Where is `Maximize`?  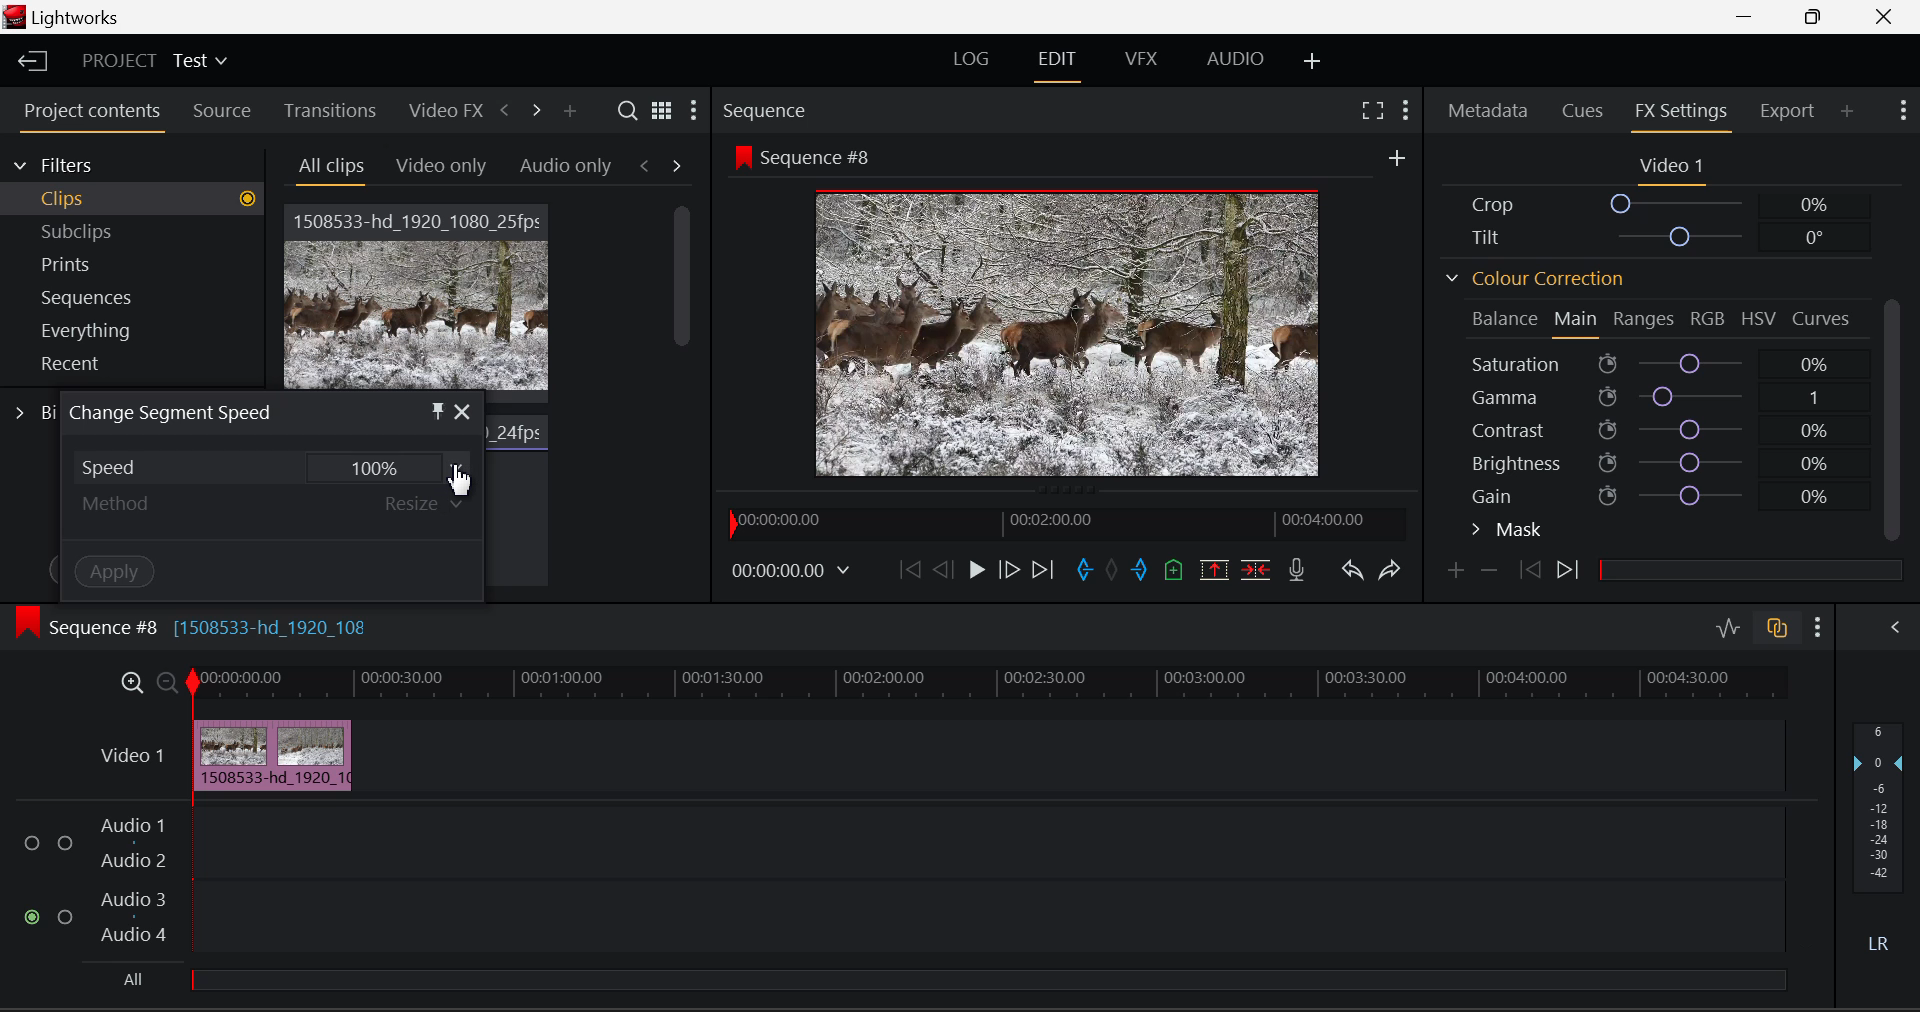
Maximize is located at coordinates (132, 684).